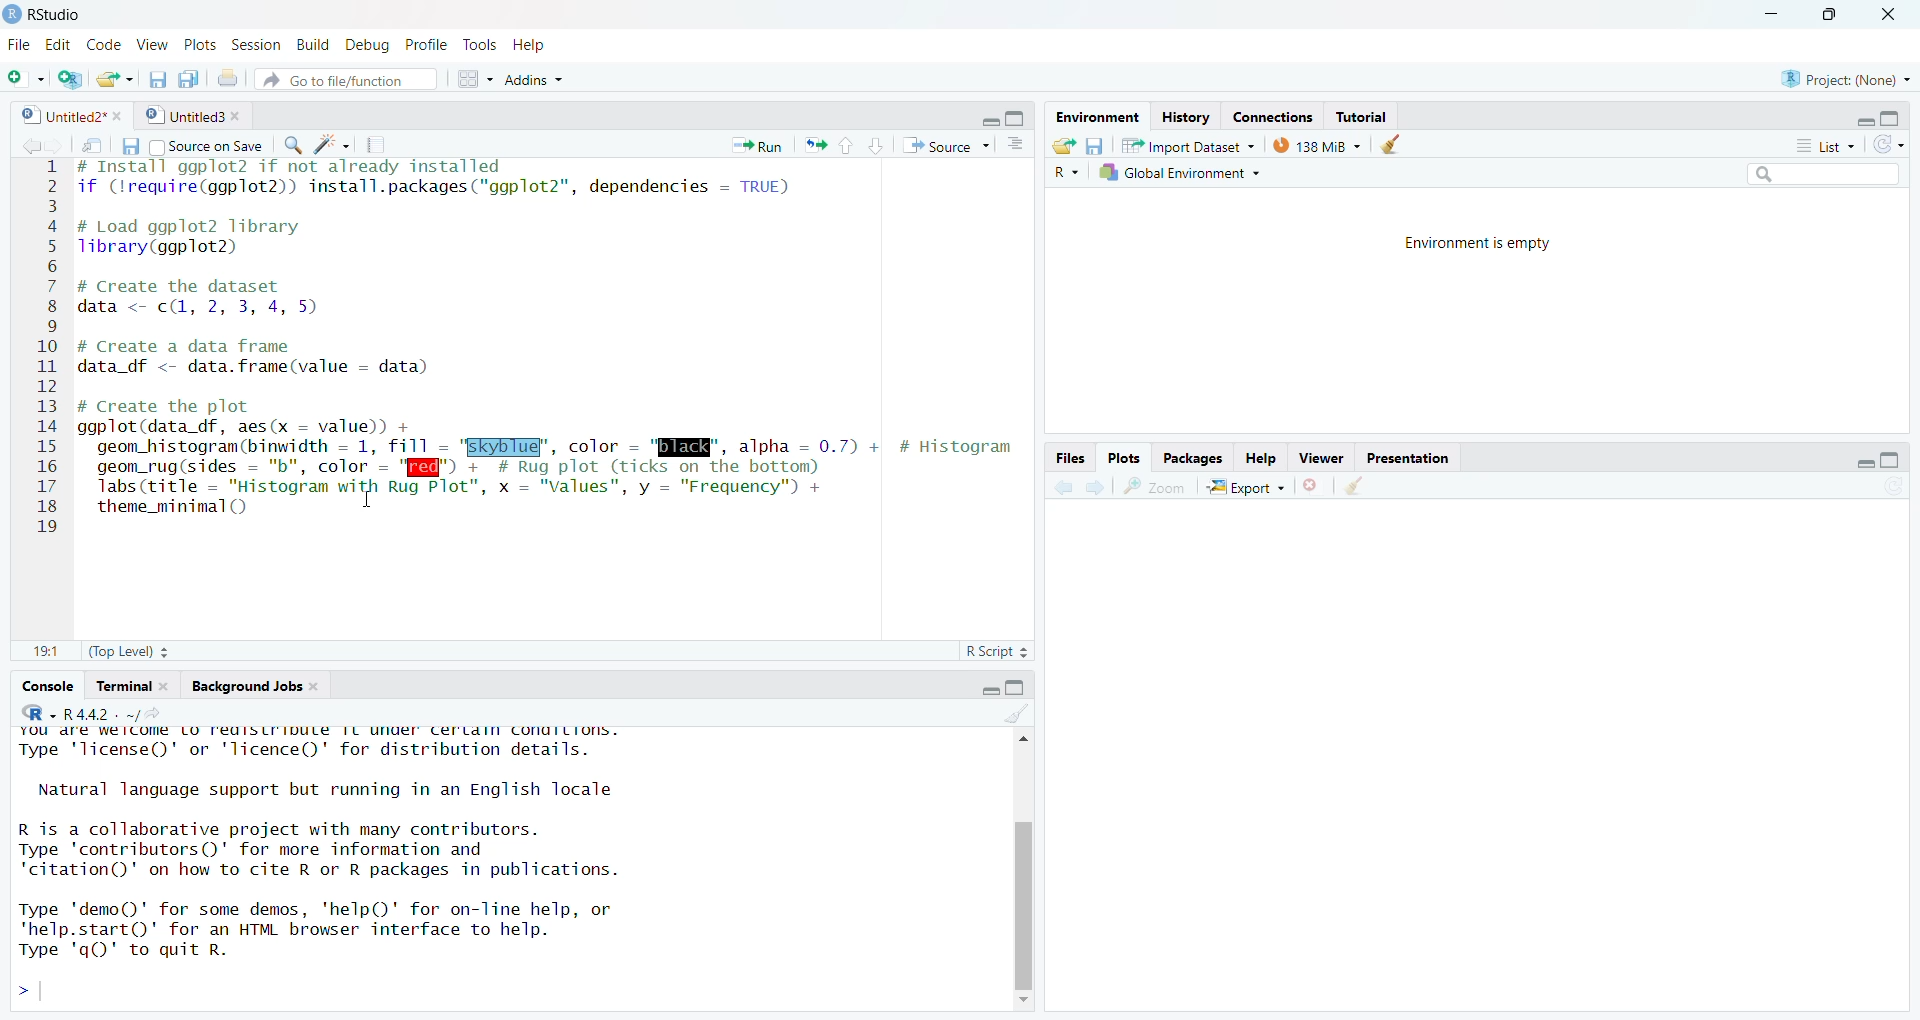 The height and width of the screenshot is (1020, 1920). I want to click on refresh, so click(1902, 144).